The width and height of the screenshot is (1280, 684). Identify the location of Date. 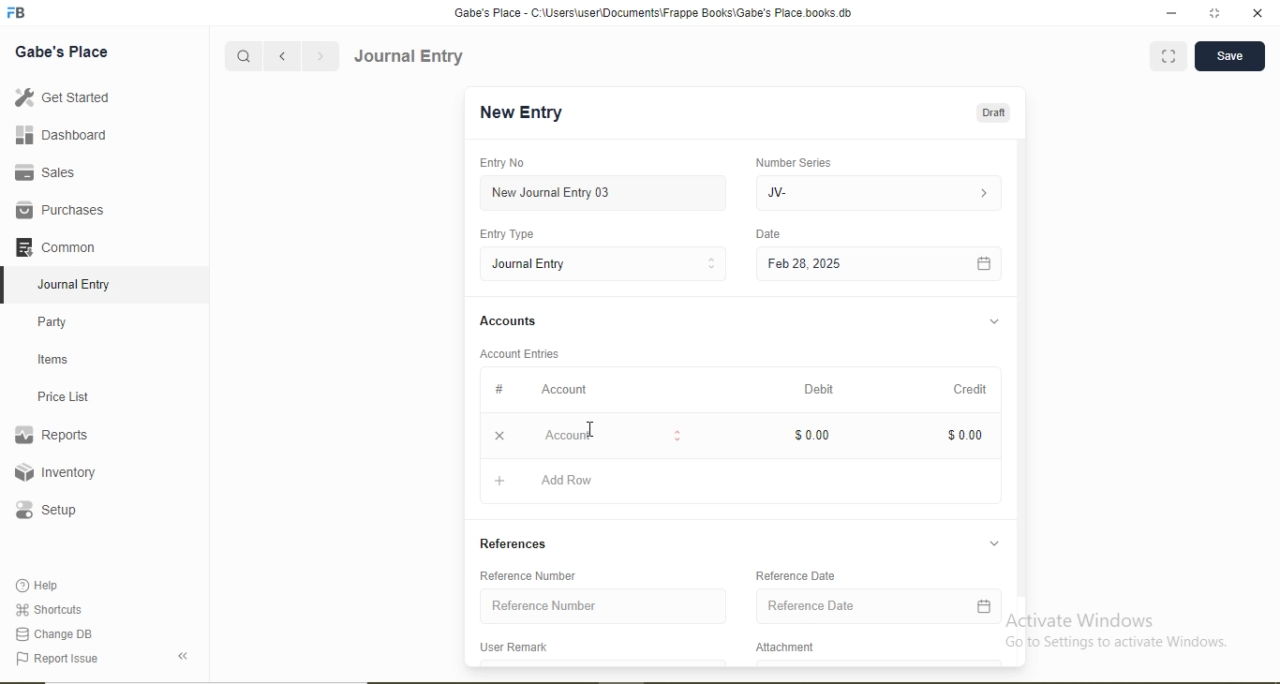
(767, 233).